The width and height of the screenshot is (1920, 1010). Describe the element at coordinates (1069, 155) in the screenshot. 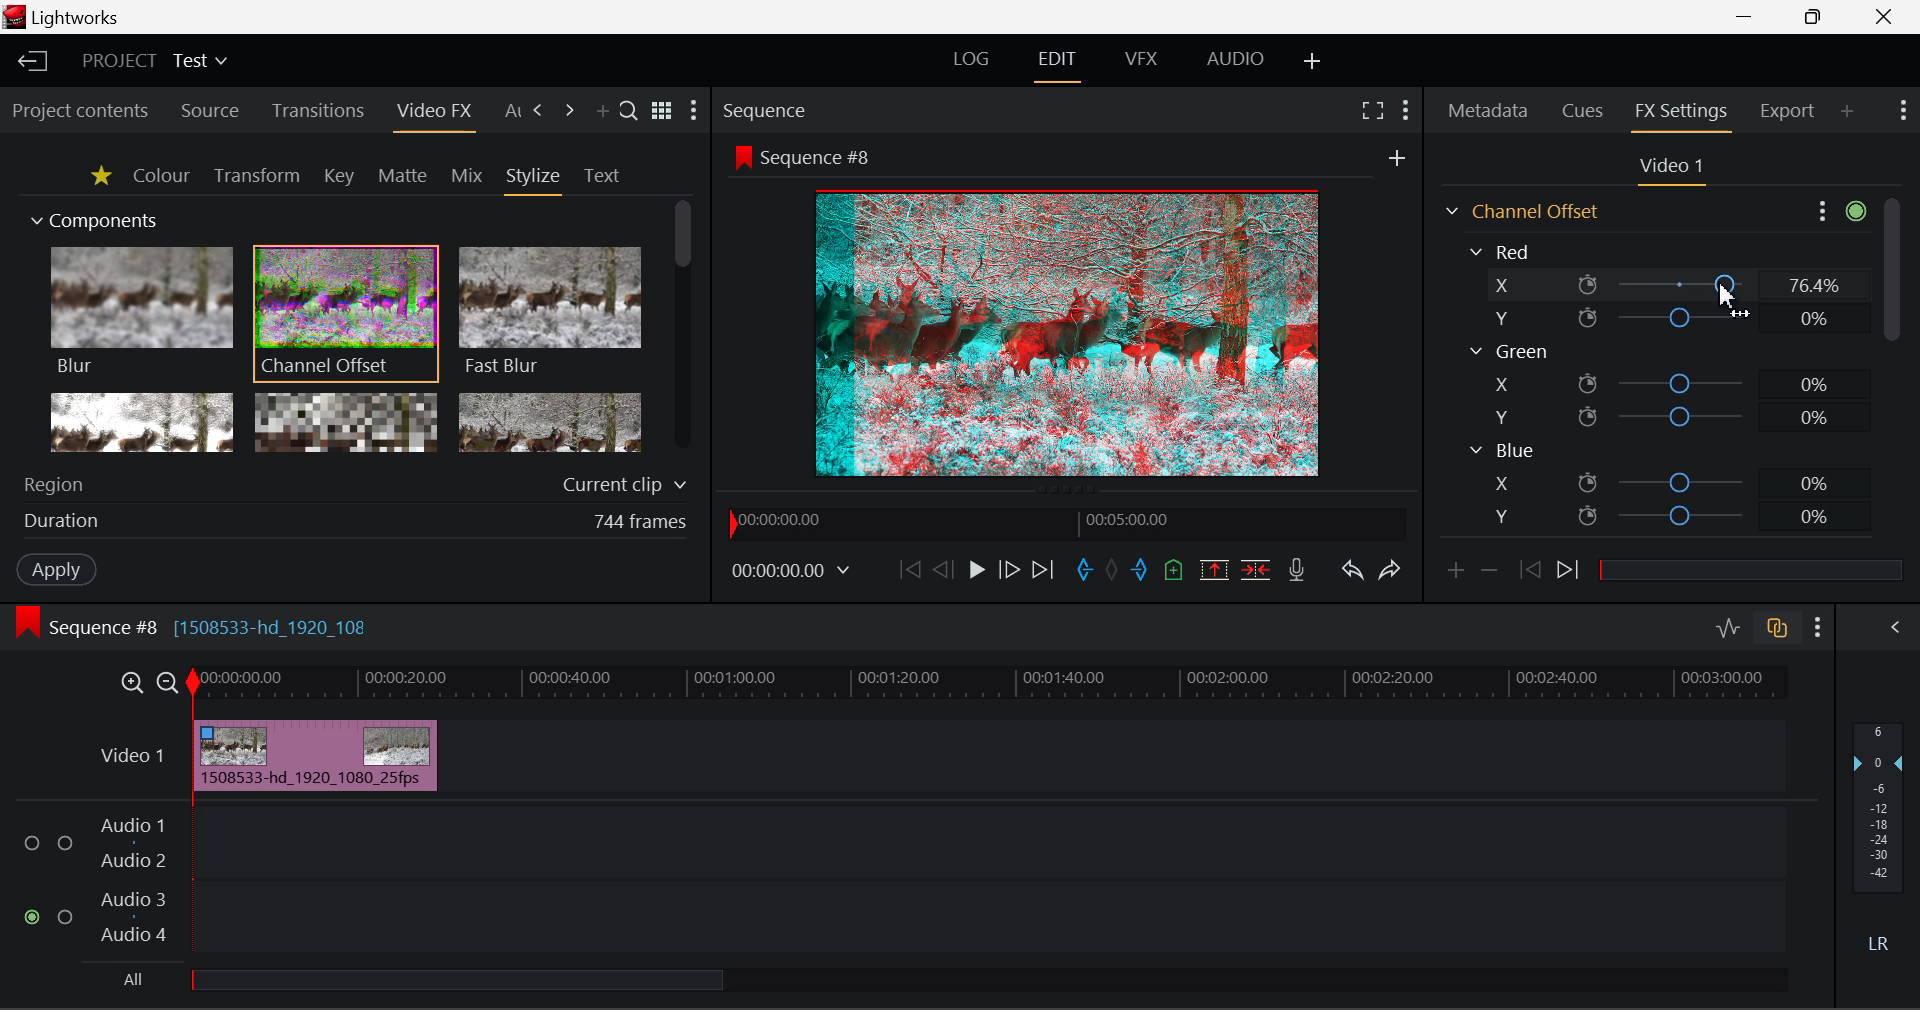

I see `Sequence Preview Screen Section` at that location.